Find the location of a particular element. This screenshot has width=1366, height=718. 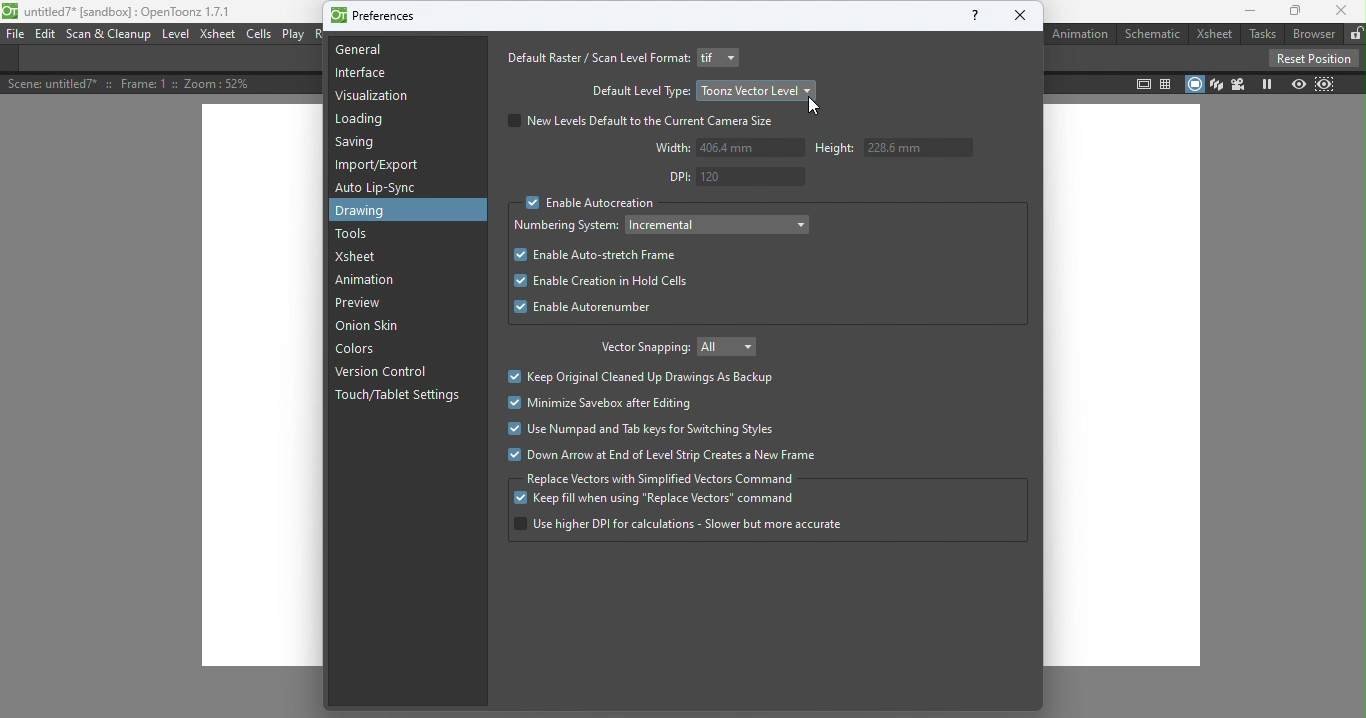

Preferences is located at coordinates (378, 17).